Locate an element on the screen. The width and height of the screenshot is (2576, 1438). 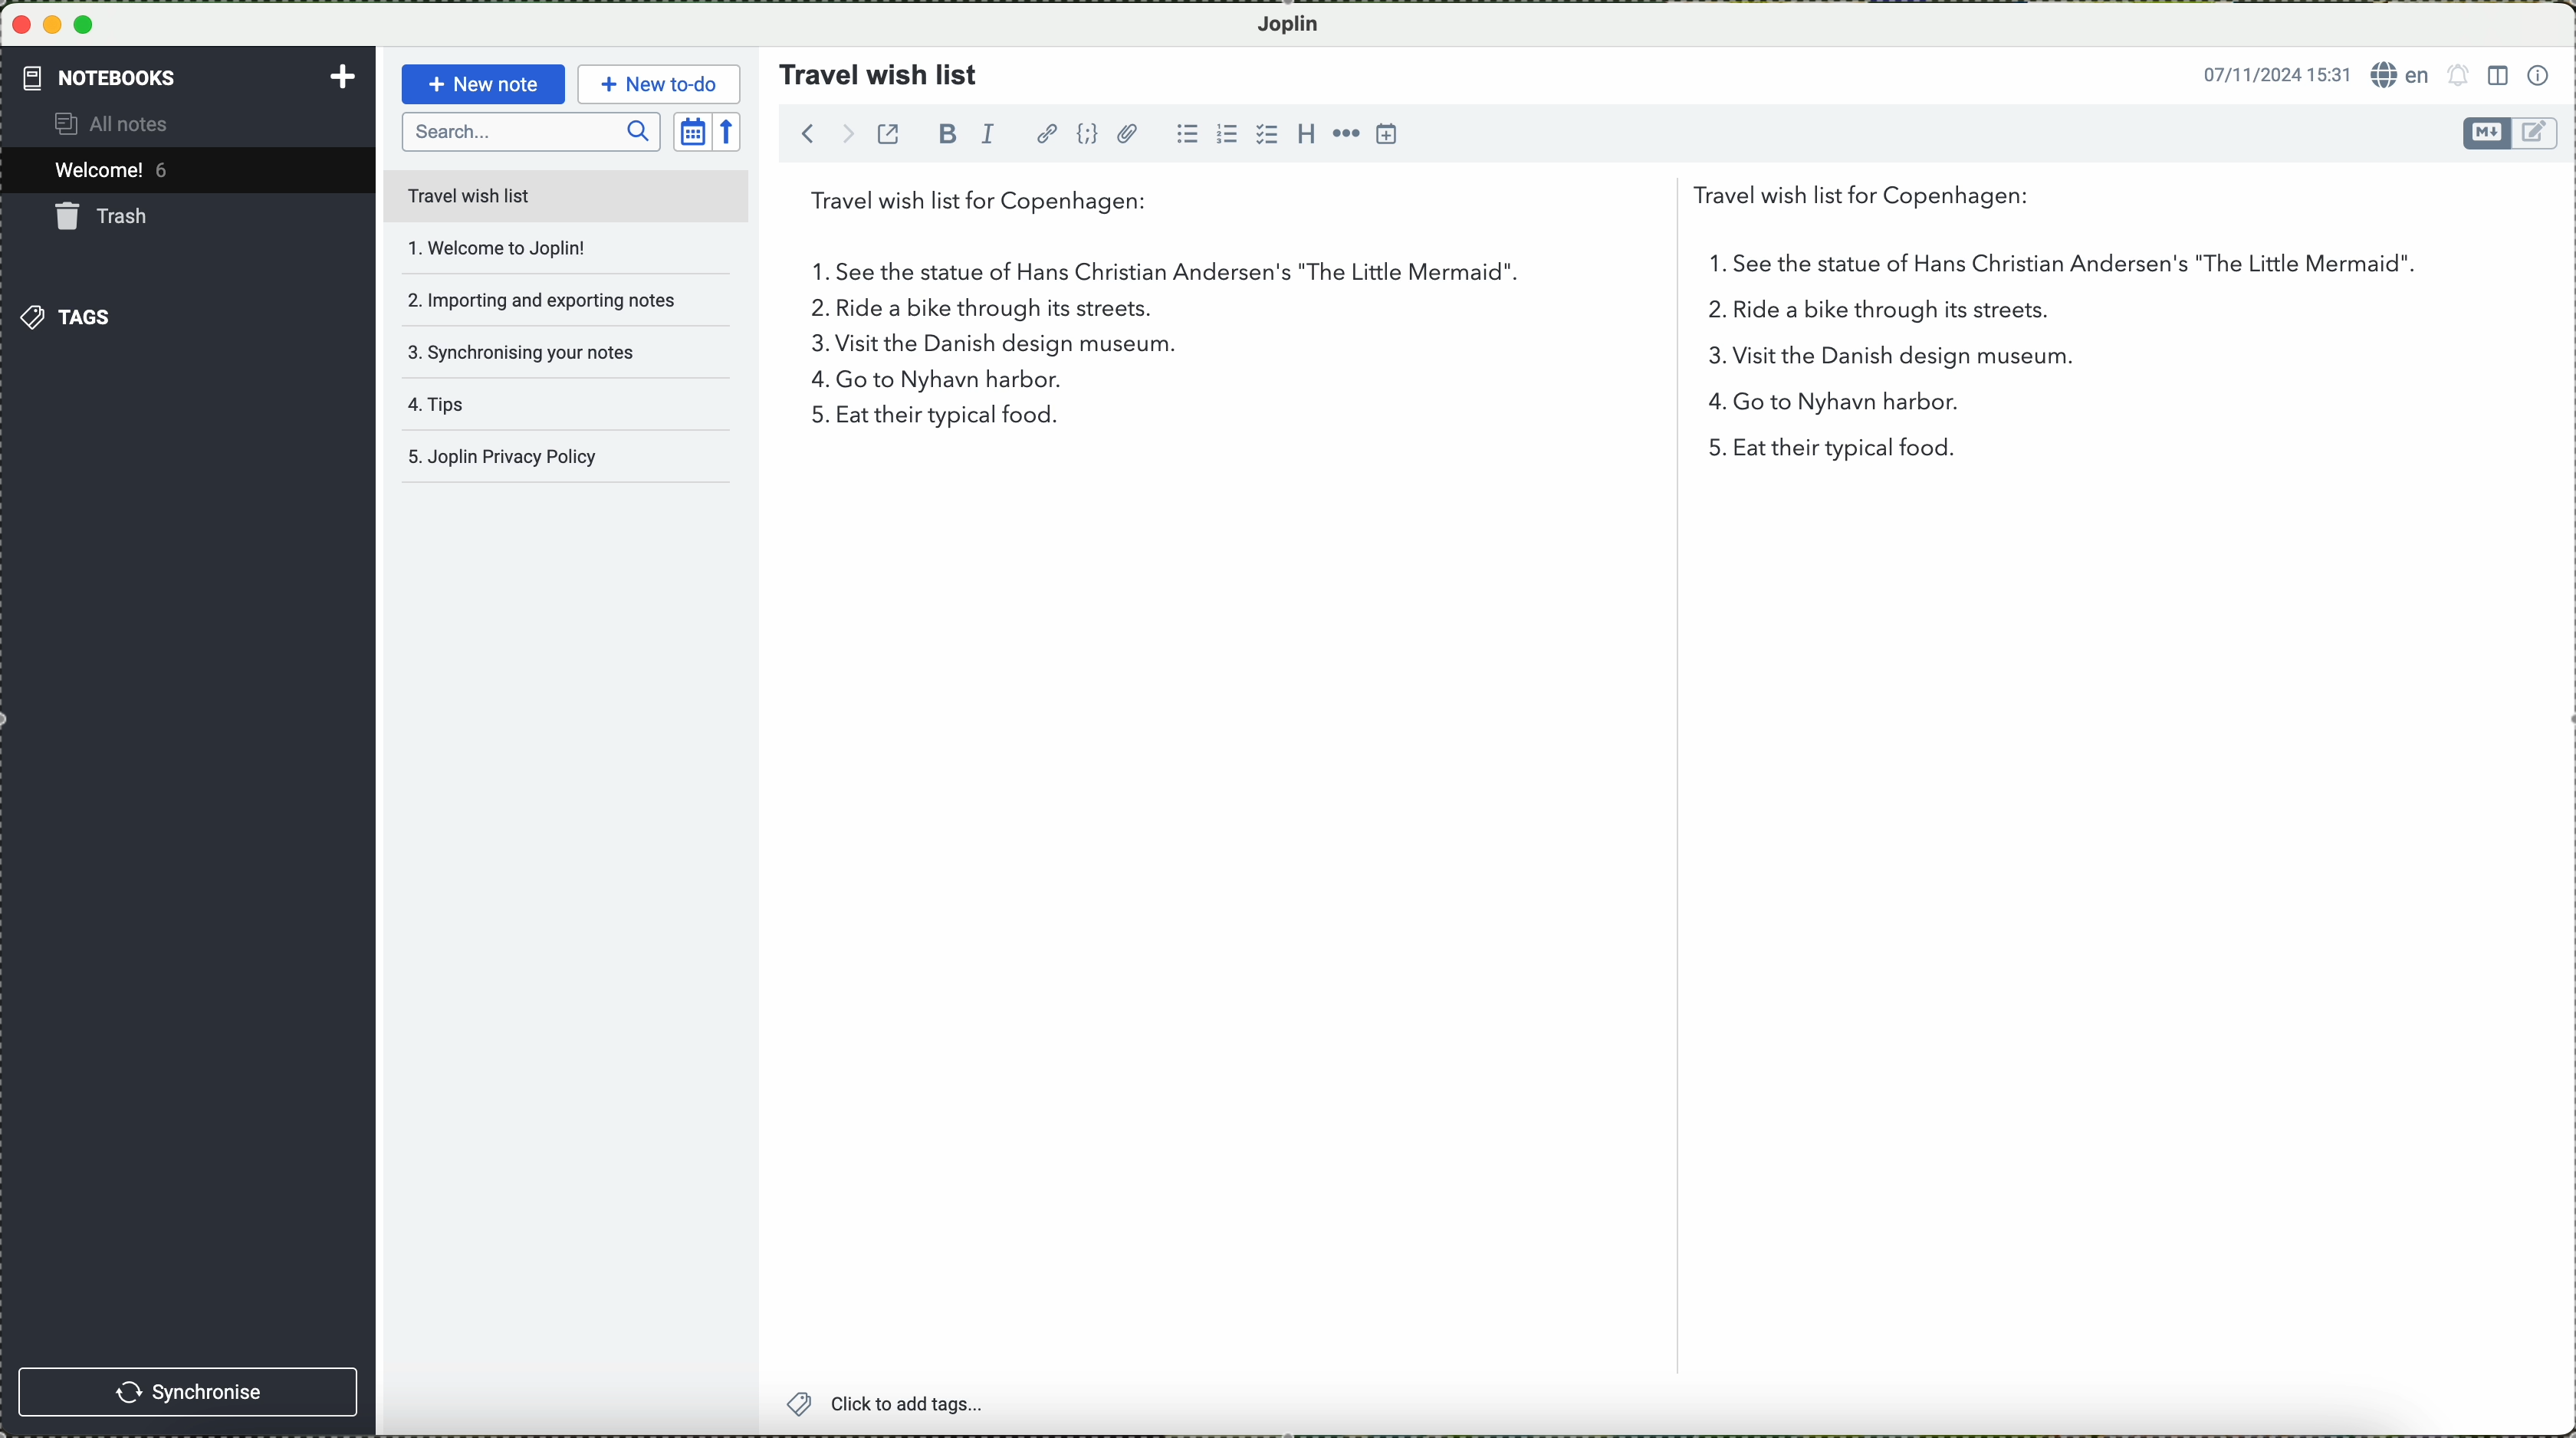
italic is located at coordinates (994, 136).